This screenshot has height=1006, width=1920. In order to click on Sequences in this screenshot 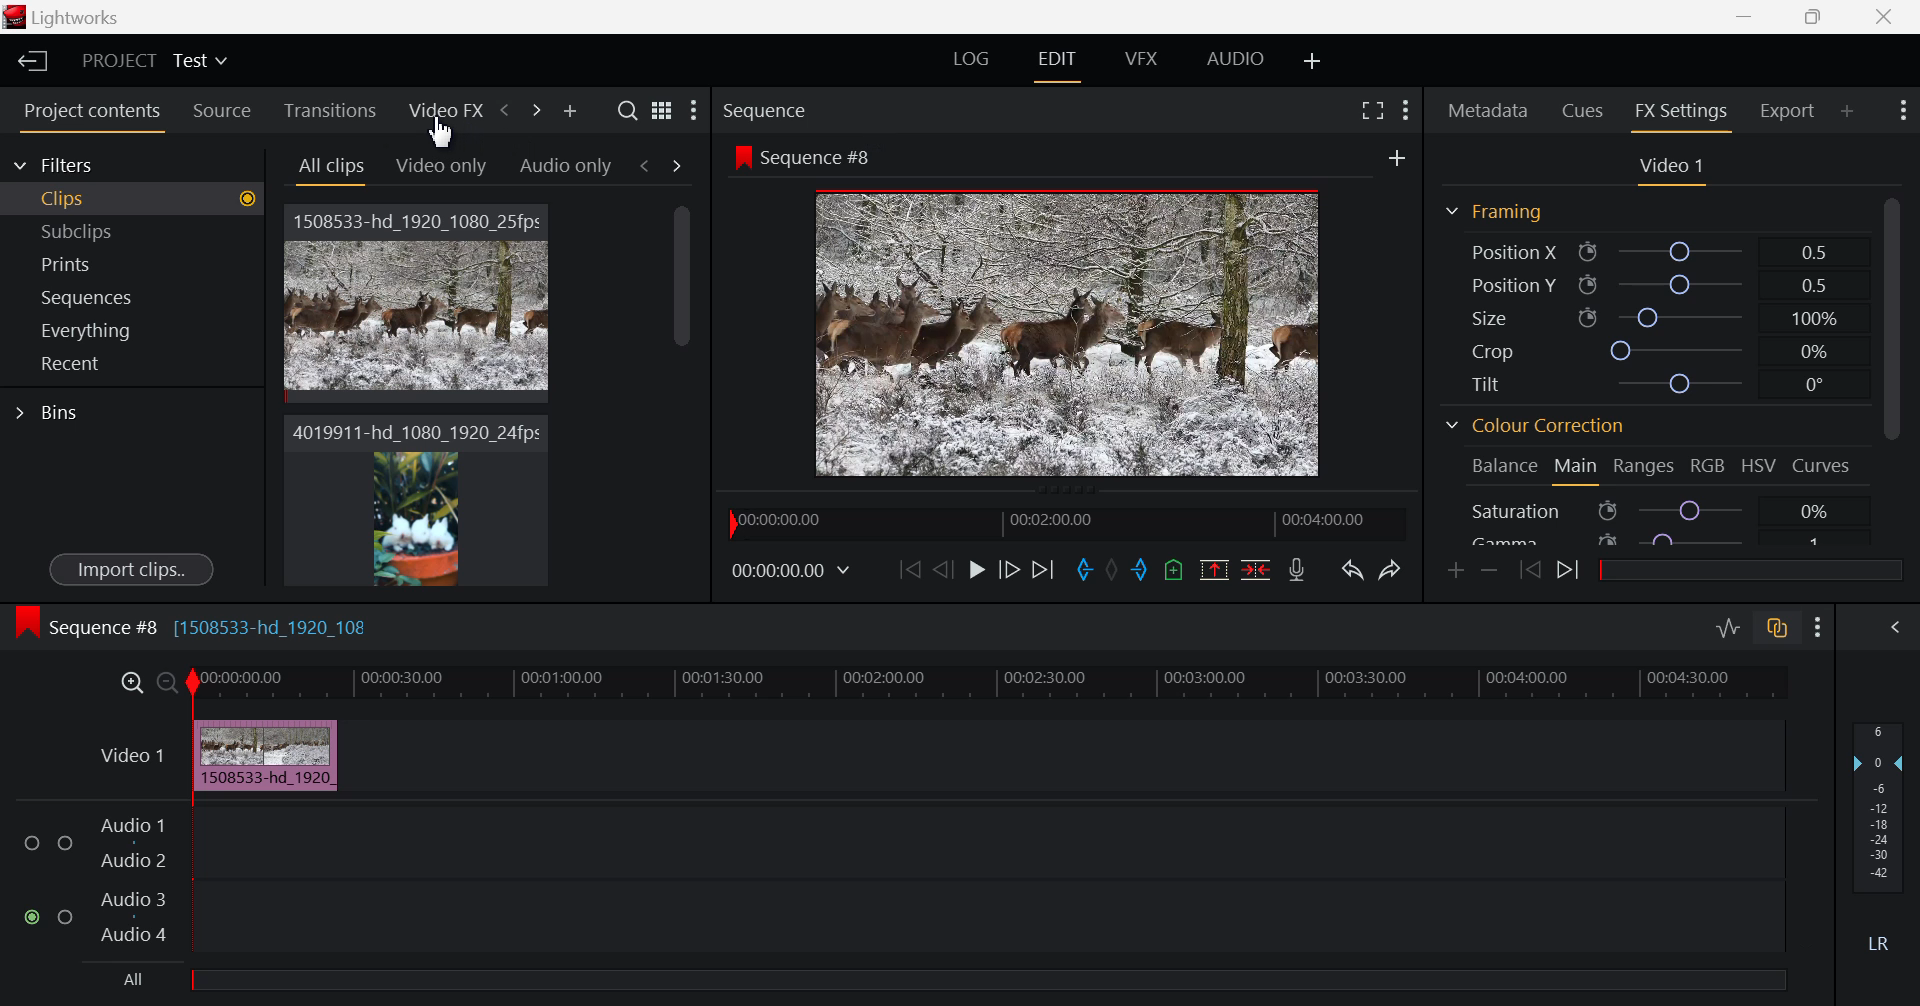, I will do `click(127, 297)`.